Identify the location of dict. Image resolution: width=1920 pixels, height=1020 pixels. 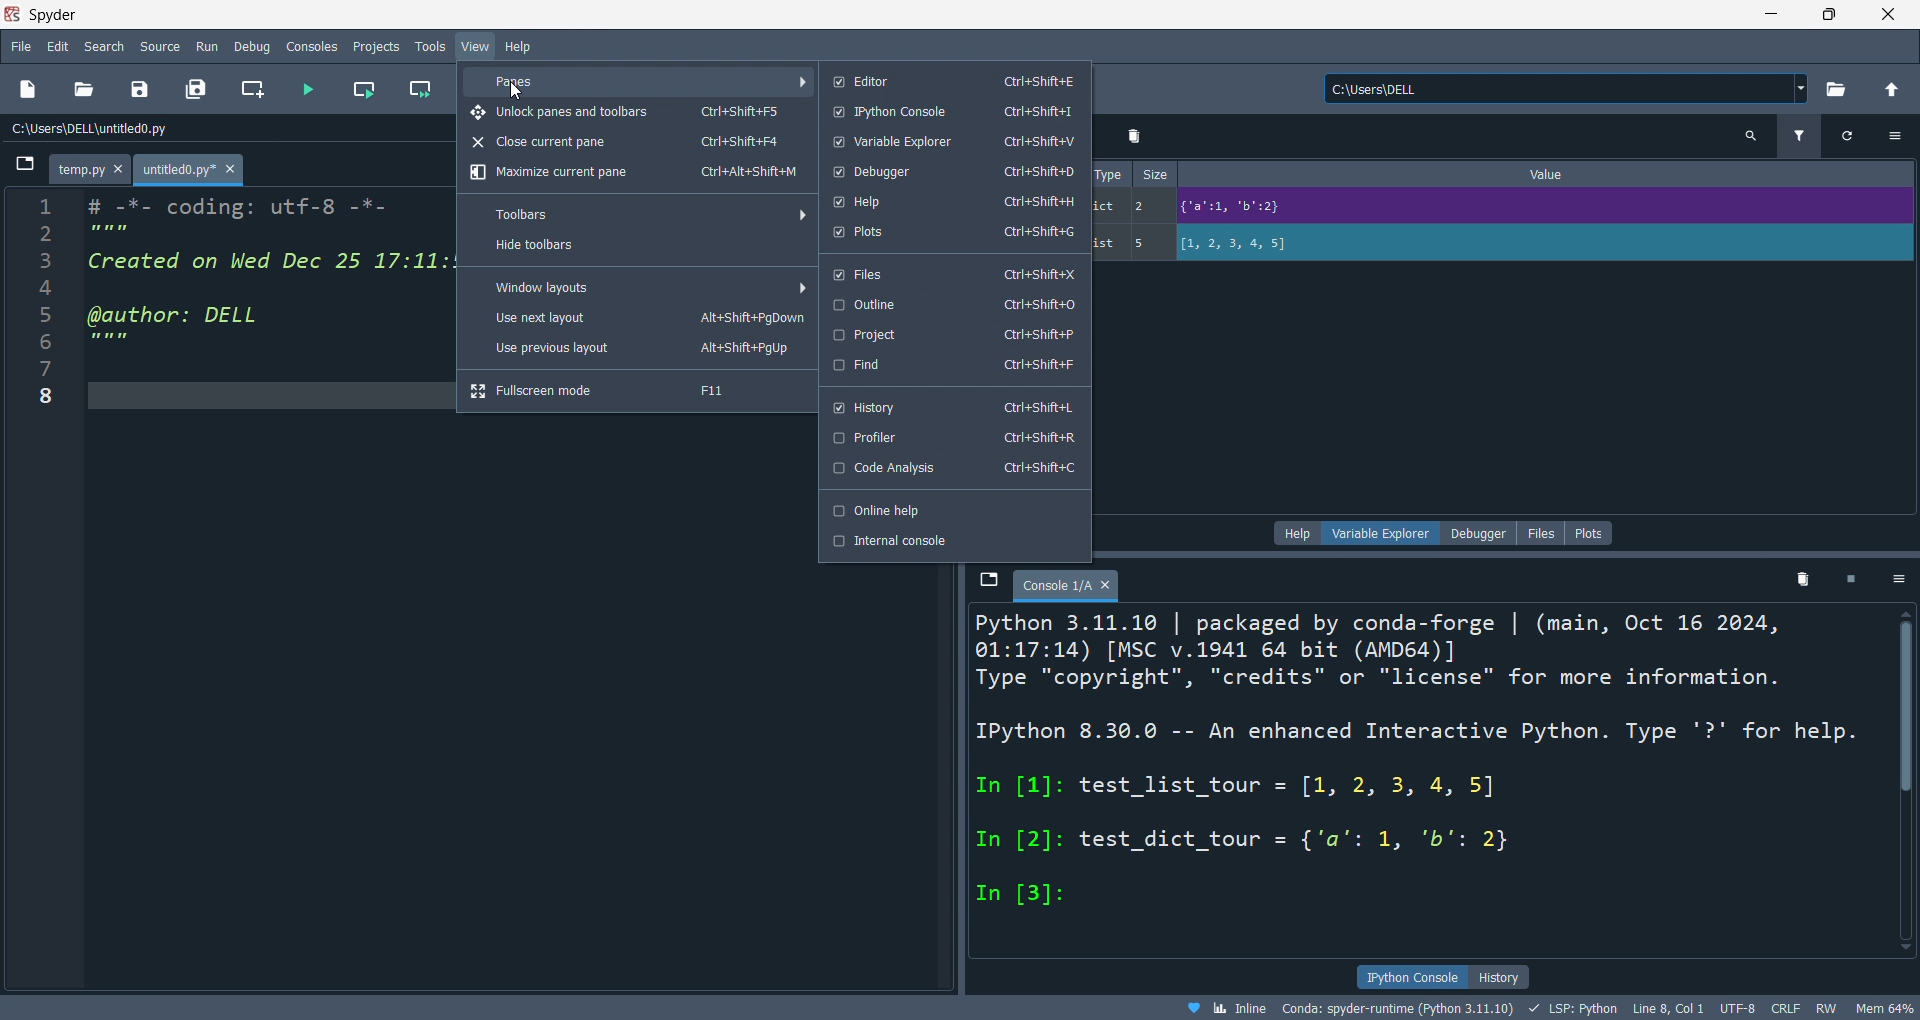
(1108, 209).